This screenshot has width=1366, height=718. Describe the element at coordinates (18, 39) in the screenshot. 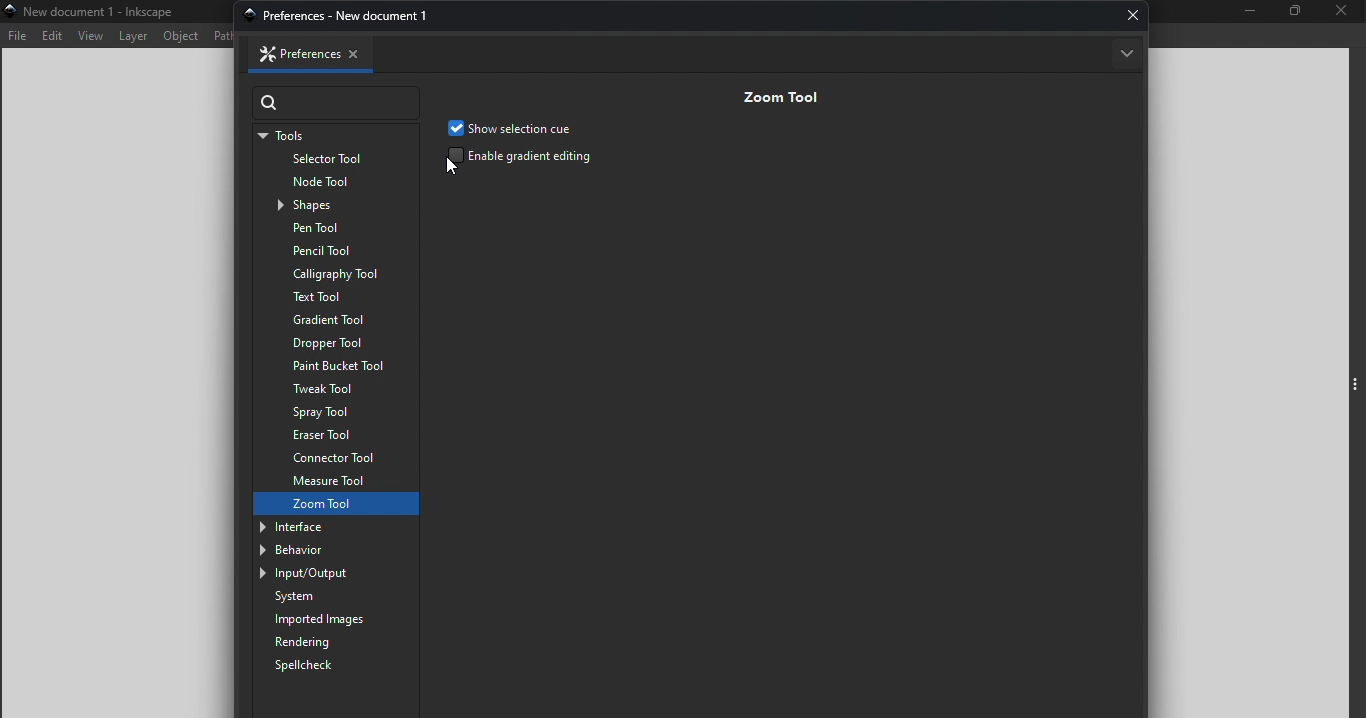

I see `File` at that location.